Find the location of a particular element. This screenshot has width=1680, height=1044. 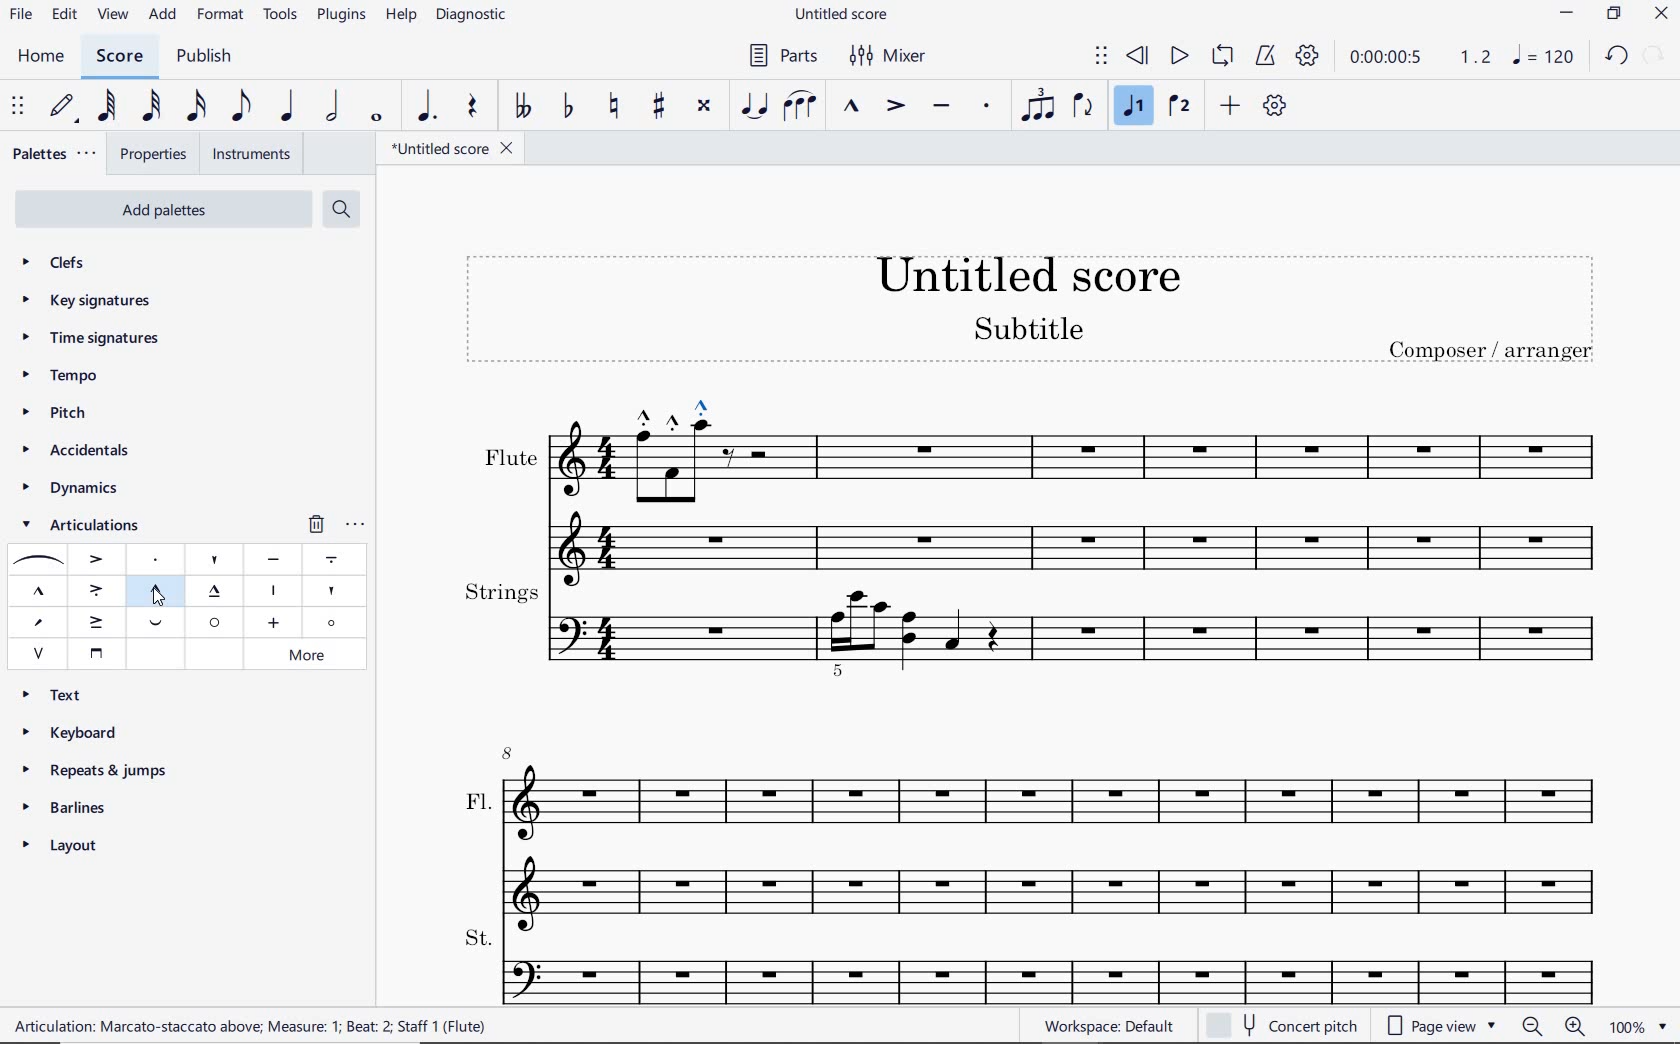

close is located at coordinates (1664, 16).